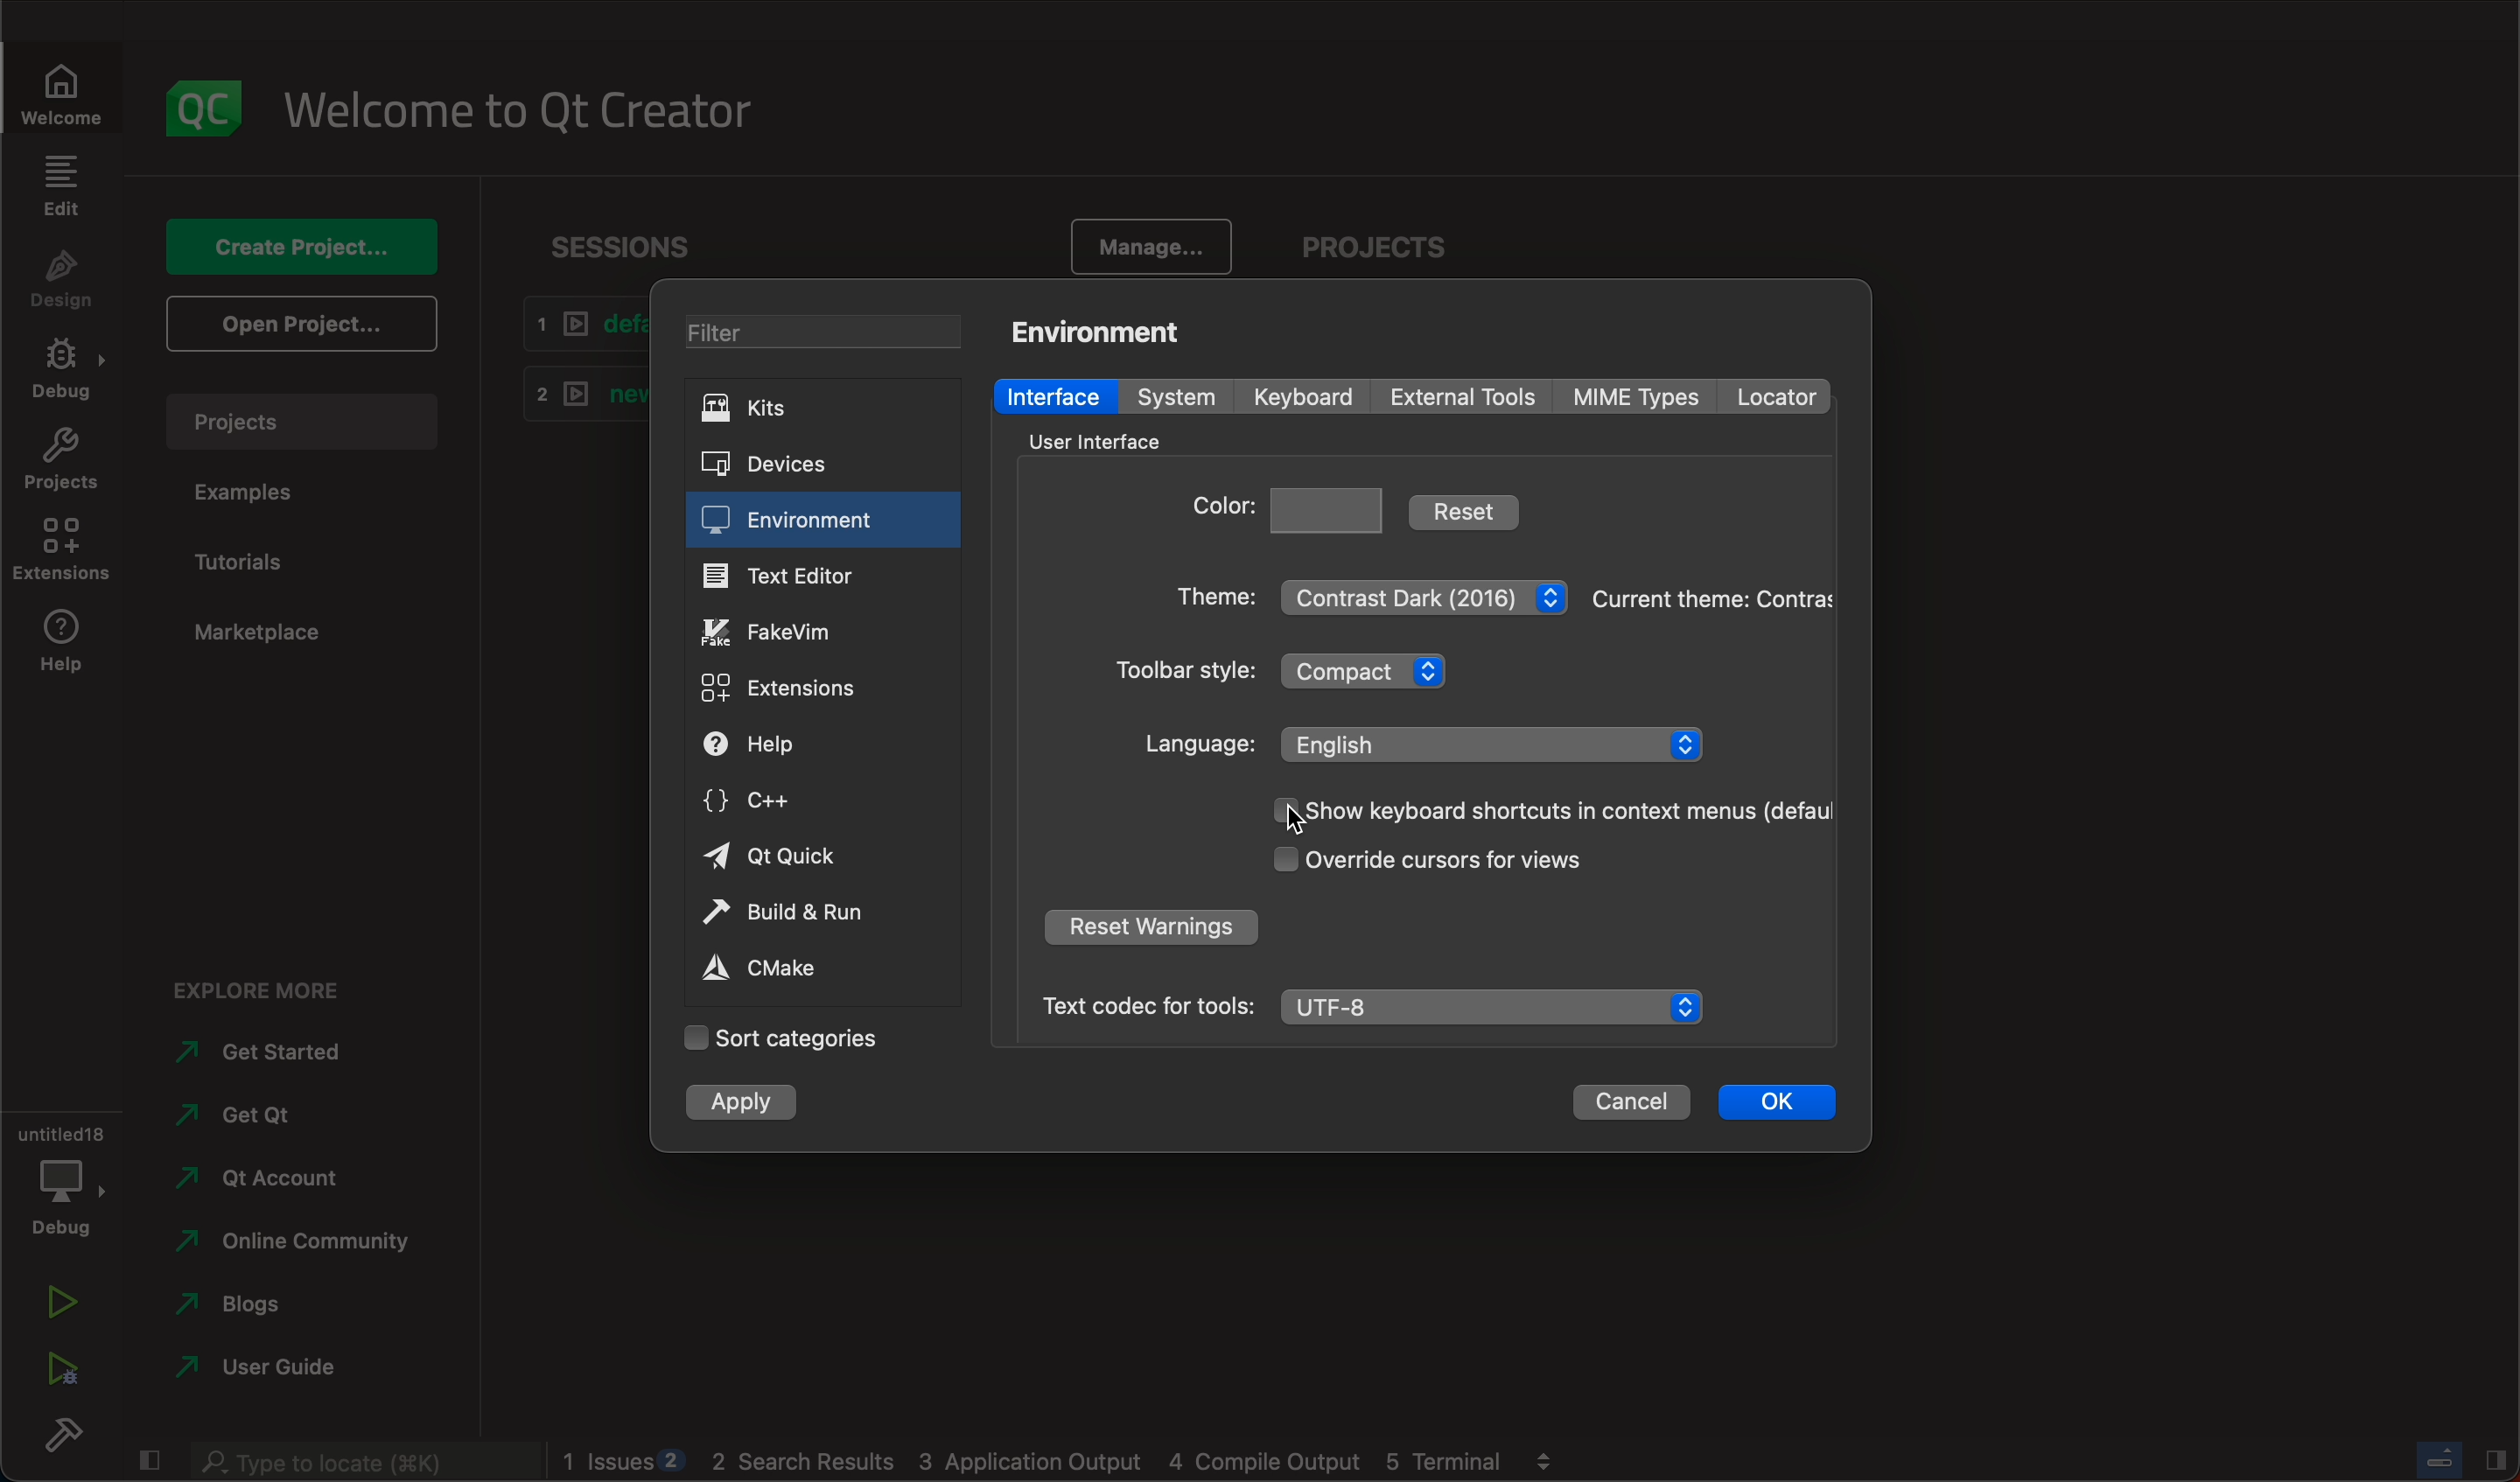  I want to click on close slide bar, so click(2465, 1458).